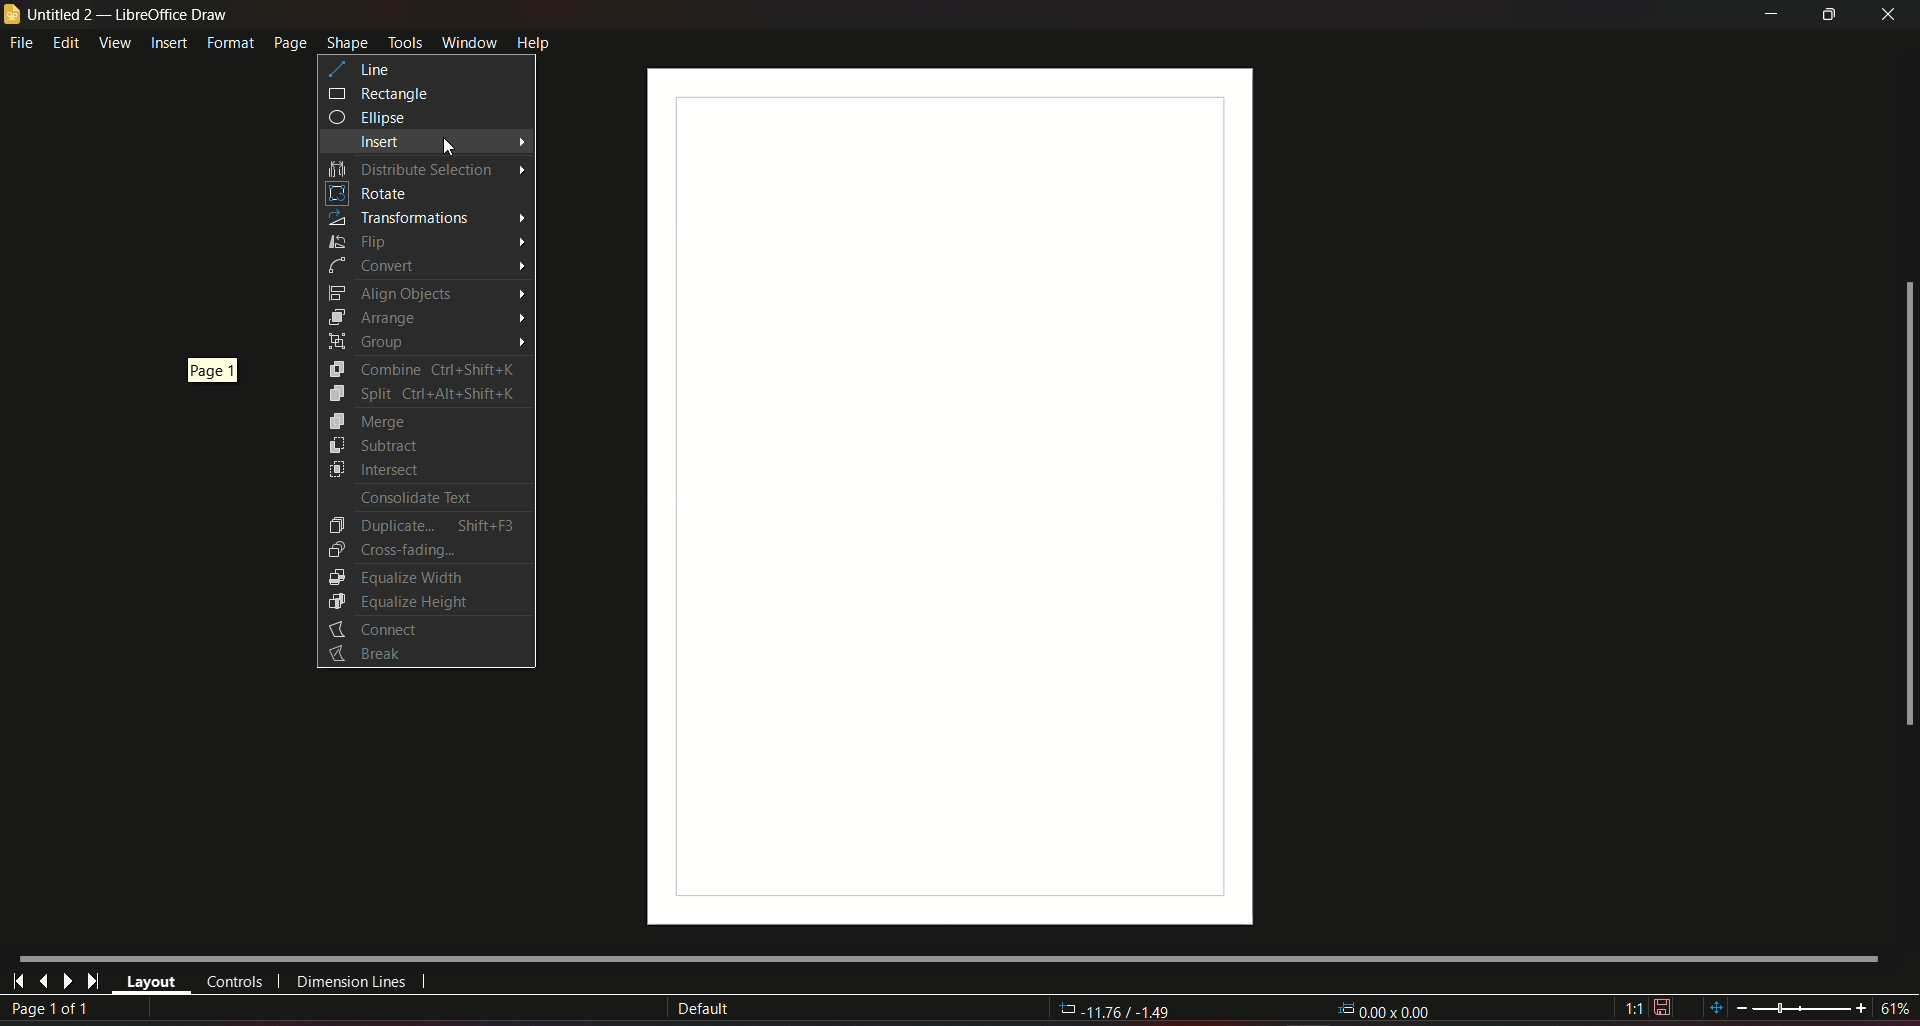 The image size is (1920, 1026). I want to click on Connect, so click(379, 629).